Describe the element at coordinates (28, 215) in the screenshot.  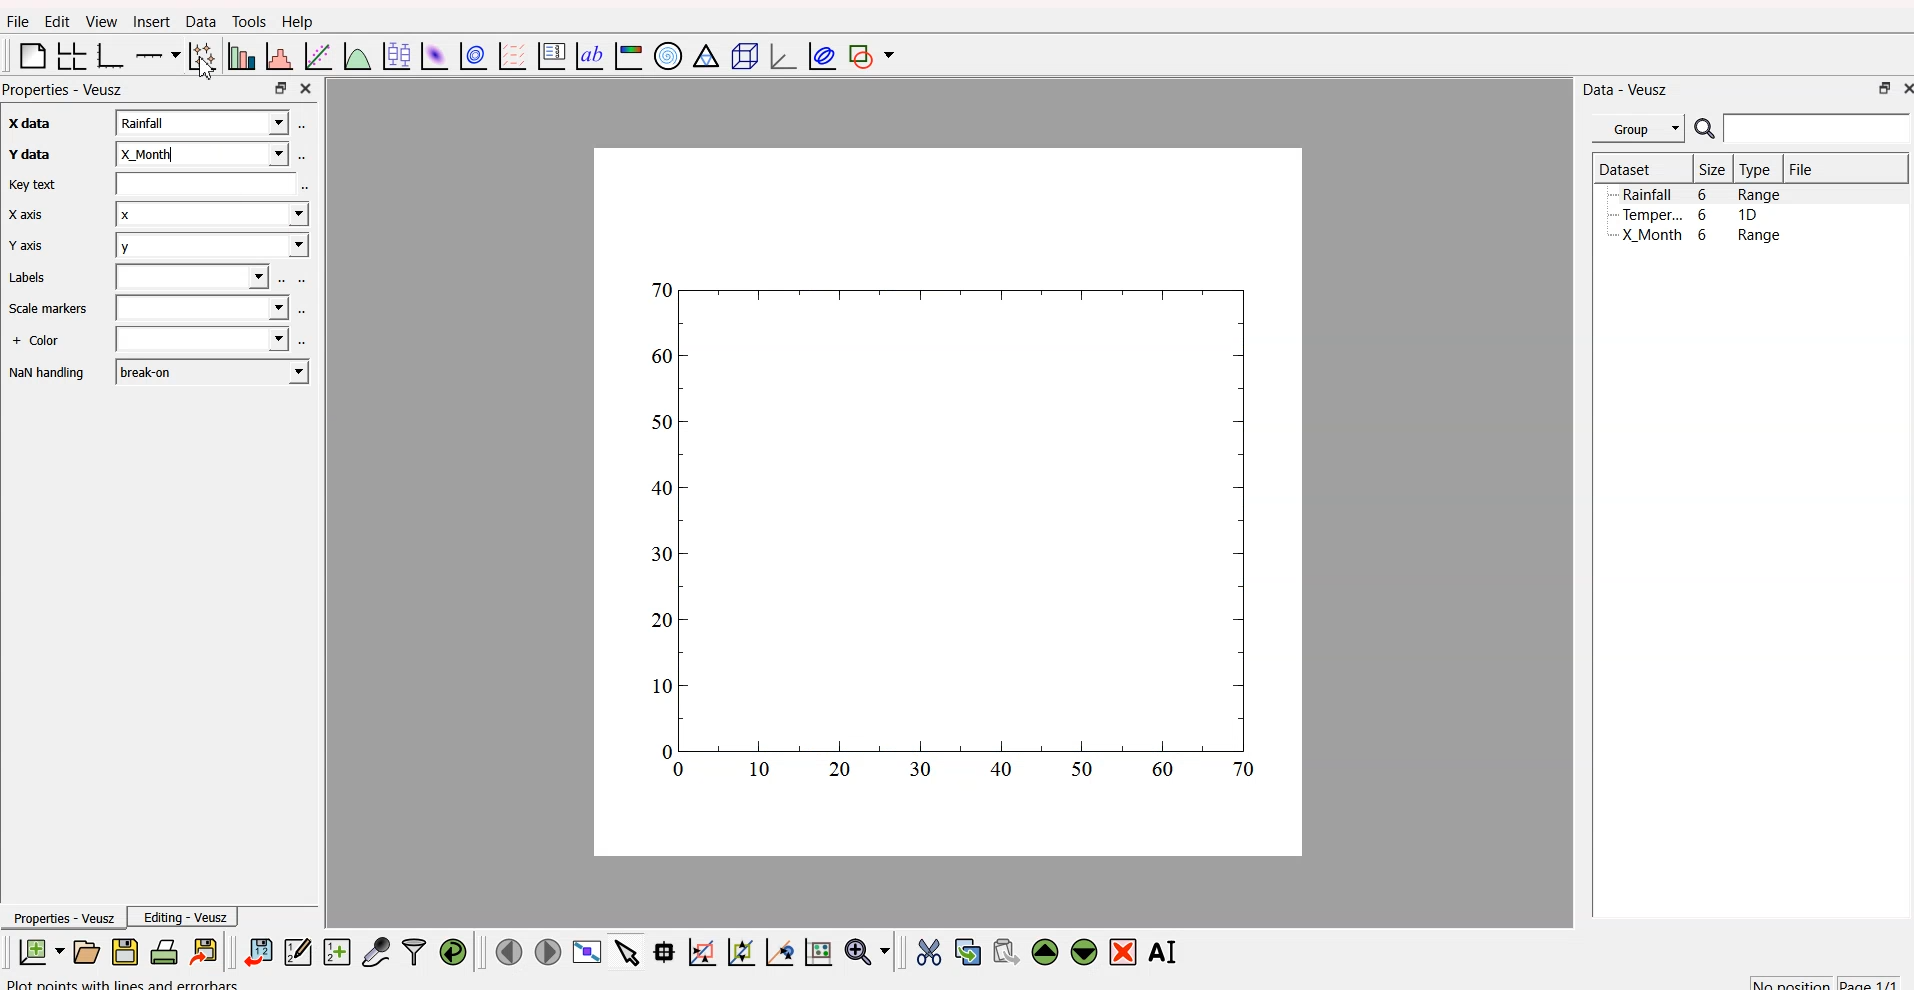
I see `X axis` at that location.